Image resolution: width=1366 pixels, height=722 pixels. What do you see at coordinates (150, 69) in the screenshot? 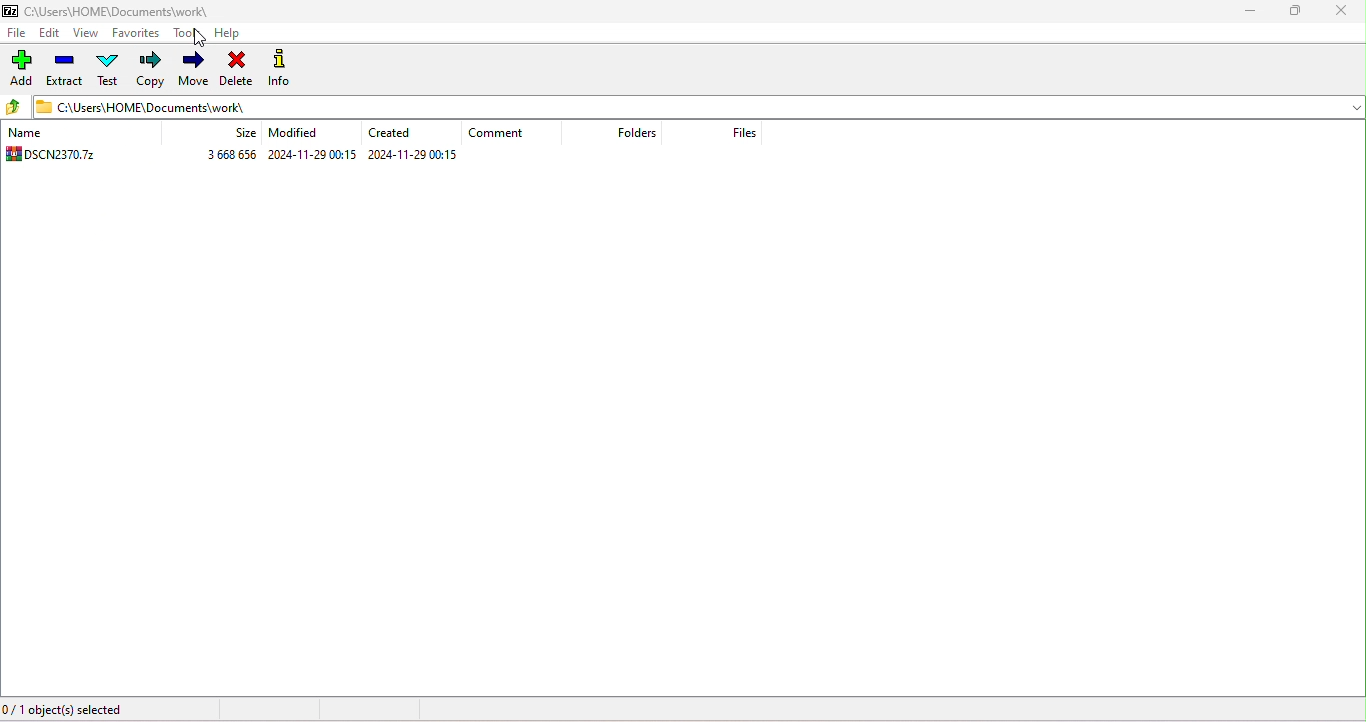
I see `copy` at bounding box center [150, 69].